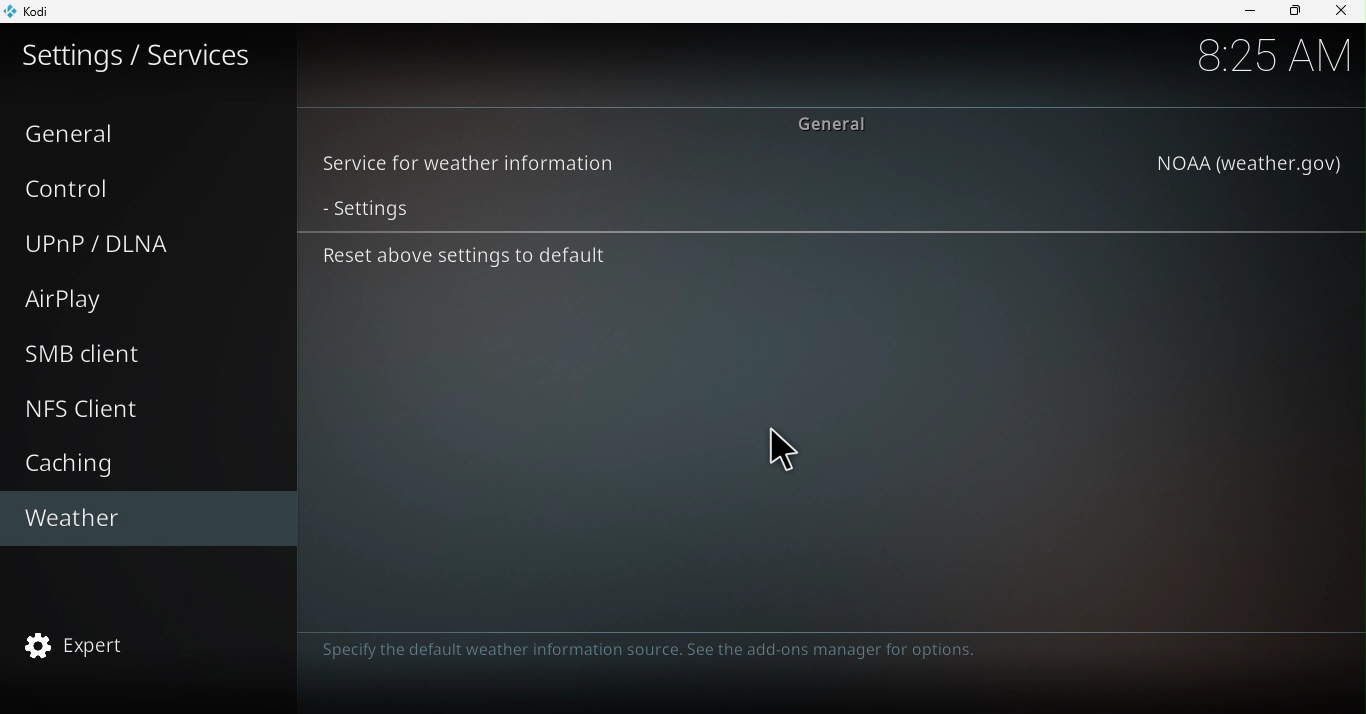  Describe the element at coordinates (642, 651) in the screenshot. I see `Specify the default weather information source. See the add-ons manager for options.` at that location.